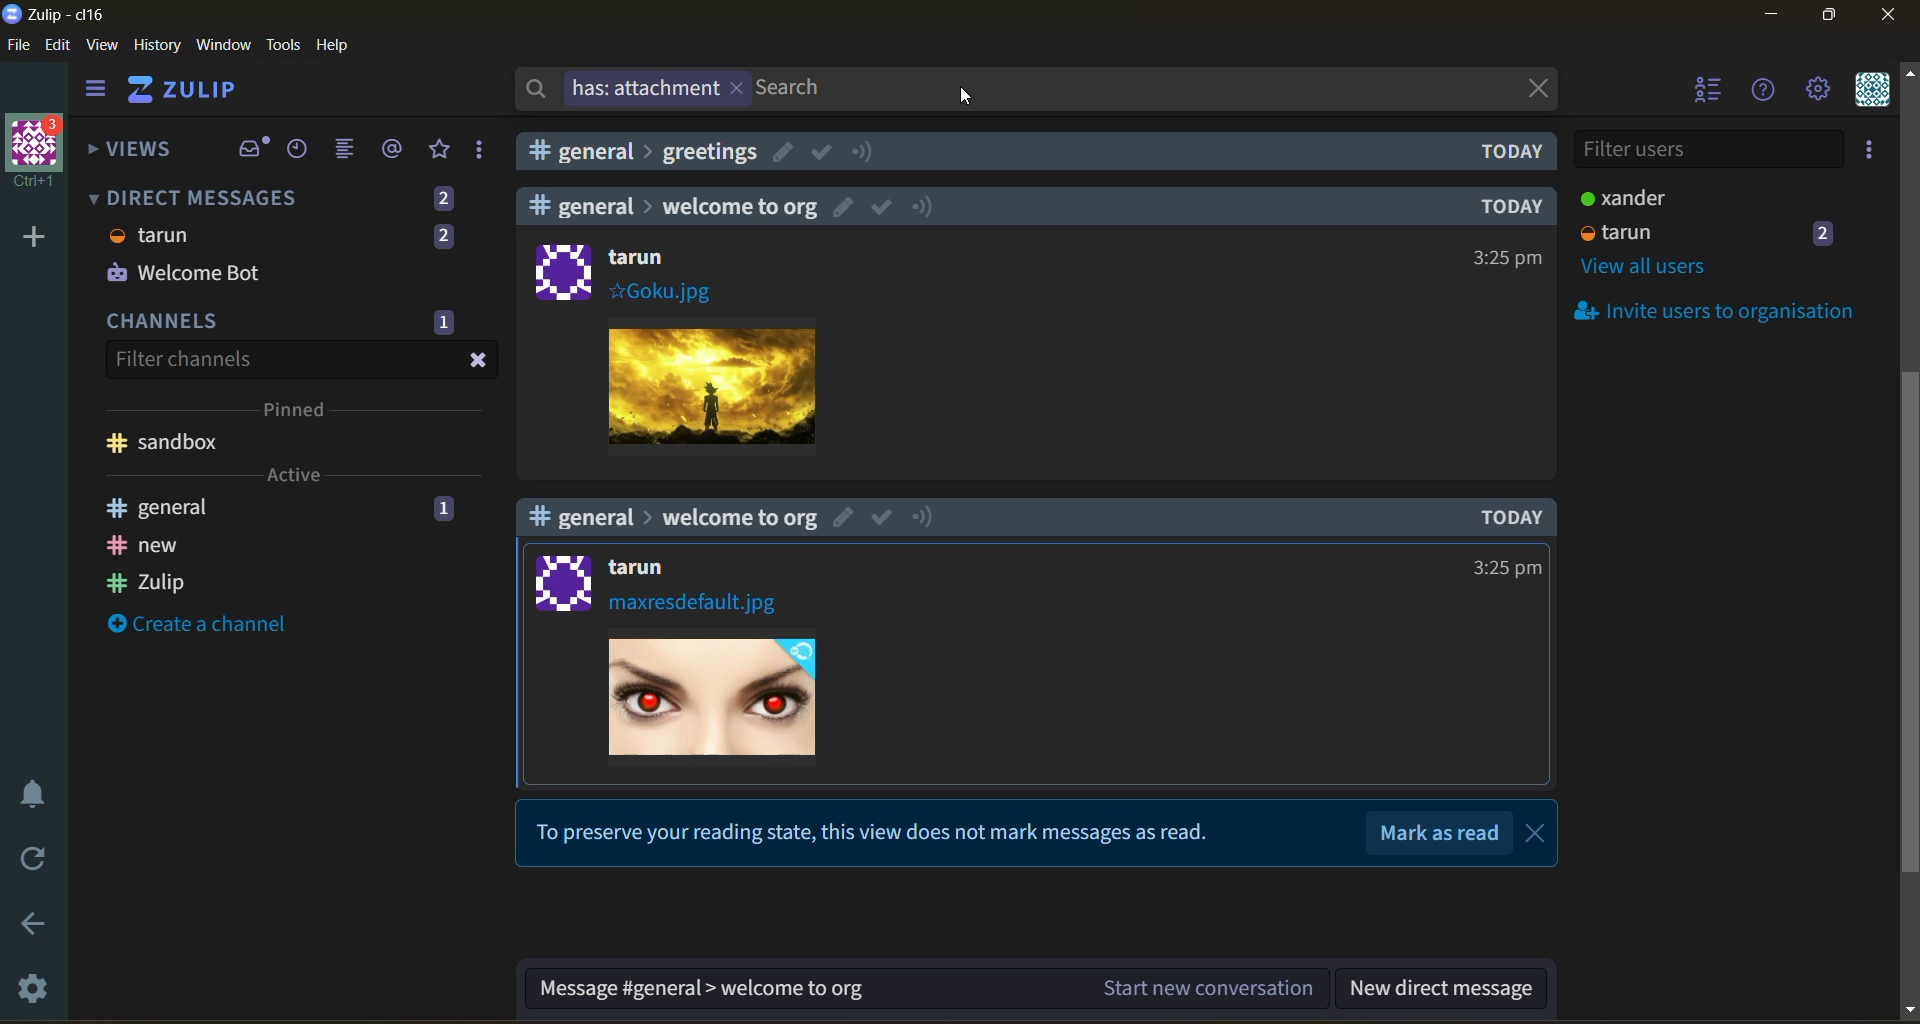 The height and width of the screenshot is (1024, 1920). What do you see at coordinates (157, 45) in the screenshot?
I see `history` at bounding box center [157, 45].